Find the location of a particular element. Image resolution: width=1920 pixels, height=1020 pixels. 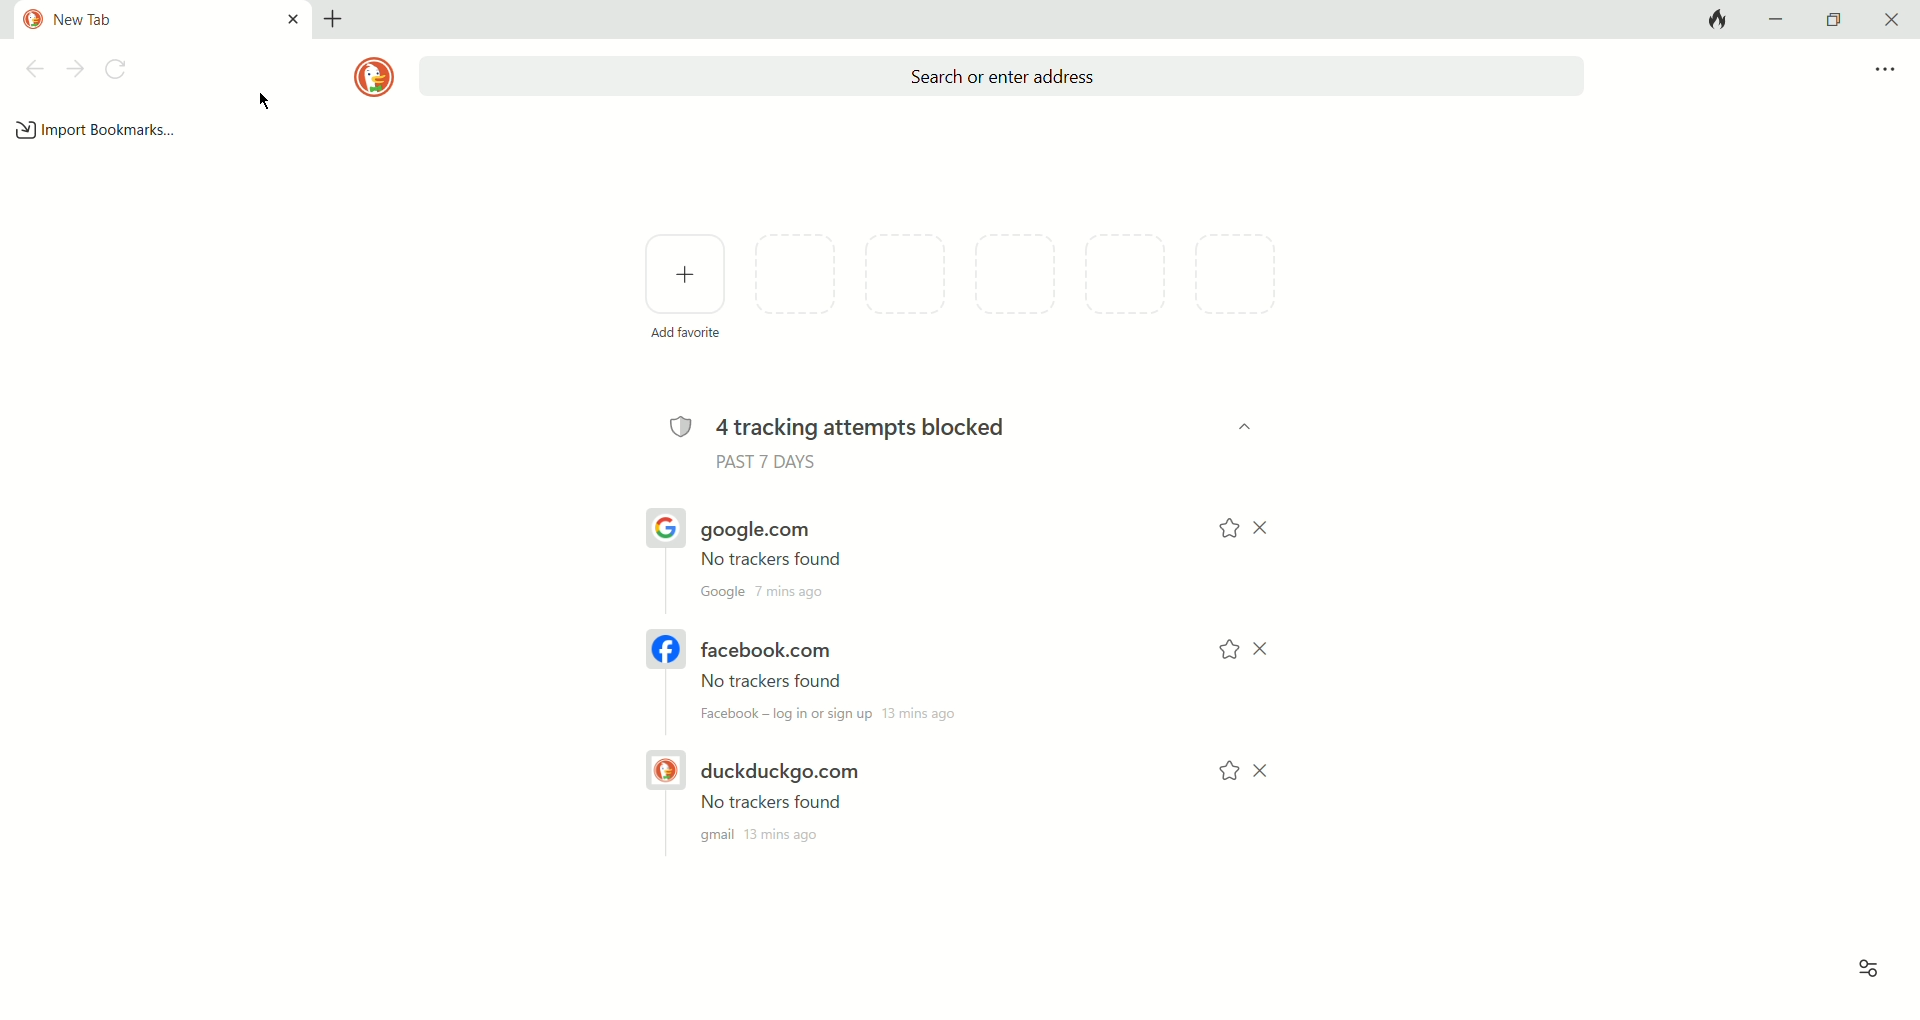

close is located at coordinates (1887, 21).